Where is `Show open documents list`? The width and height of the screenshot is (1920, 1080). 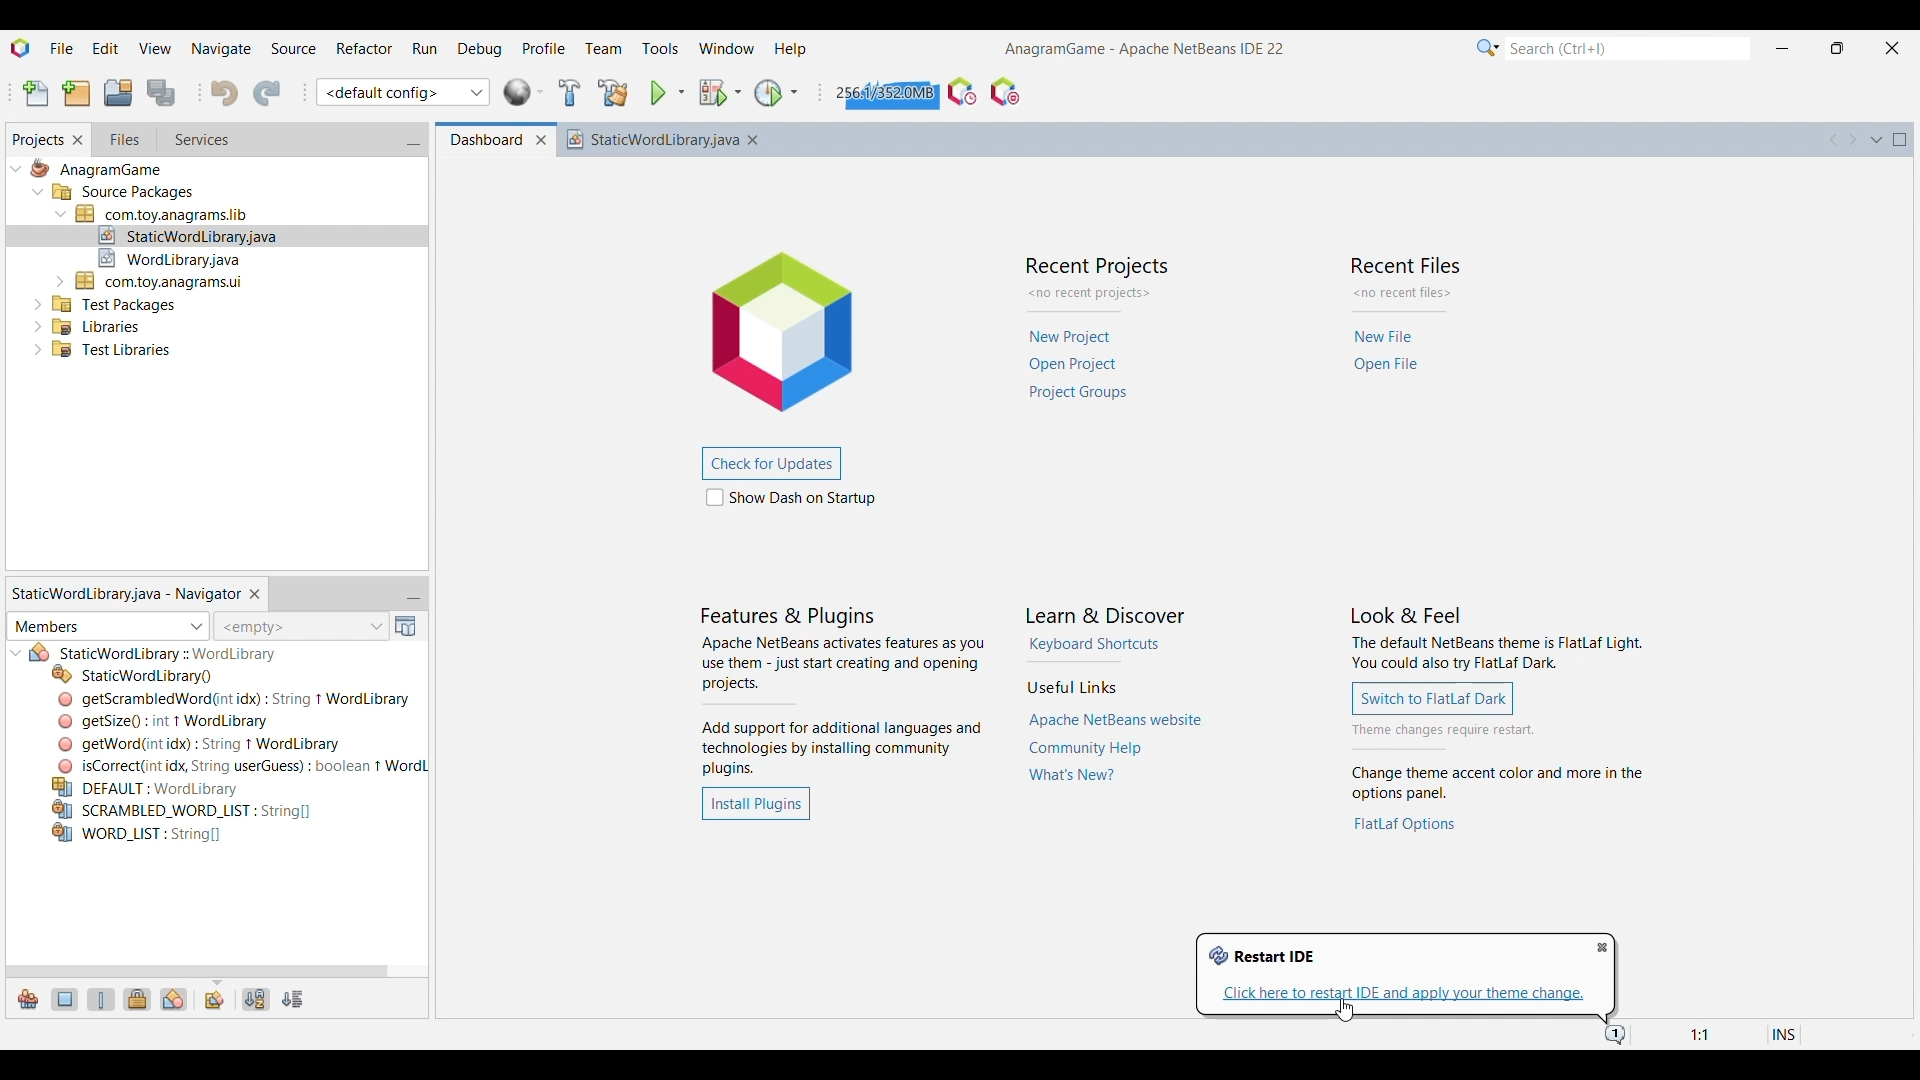
Show open documents list is located at coordinates (1877, 140).